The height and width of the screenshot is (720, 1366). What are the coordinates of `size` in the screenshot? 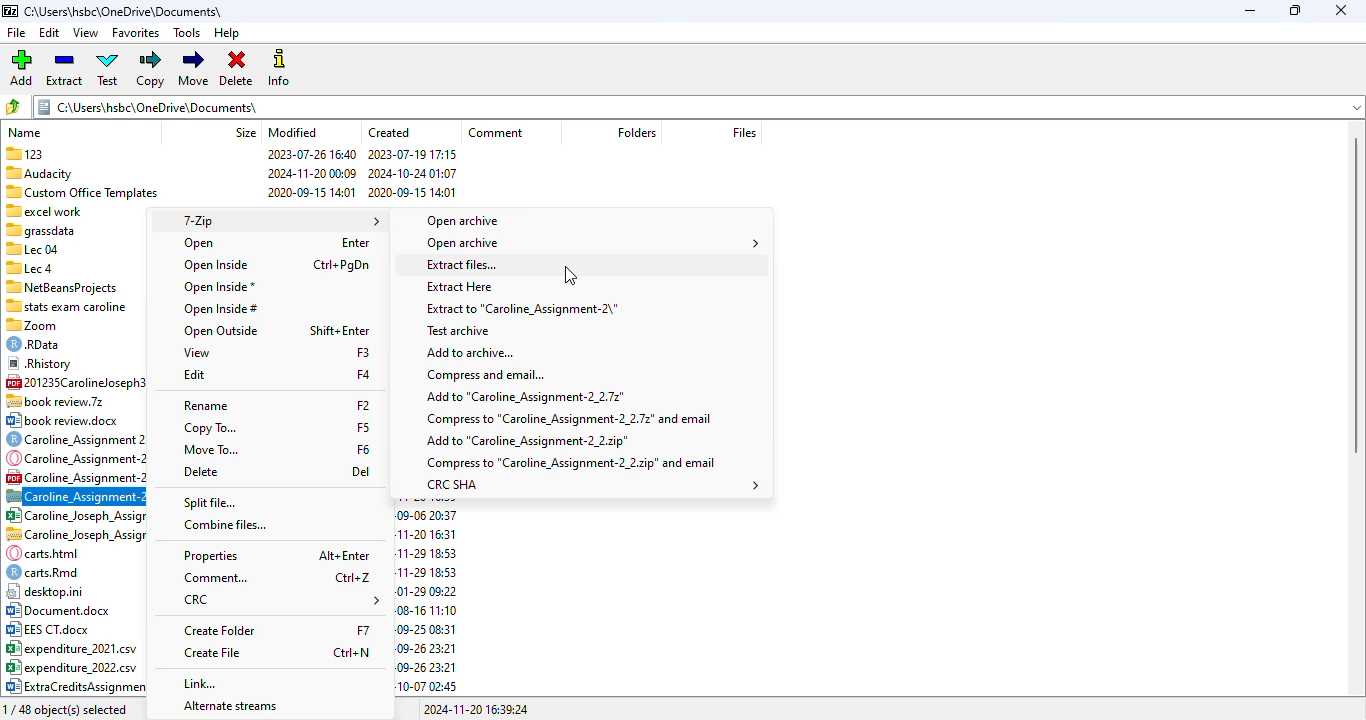 It's located at (246, 132).